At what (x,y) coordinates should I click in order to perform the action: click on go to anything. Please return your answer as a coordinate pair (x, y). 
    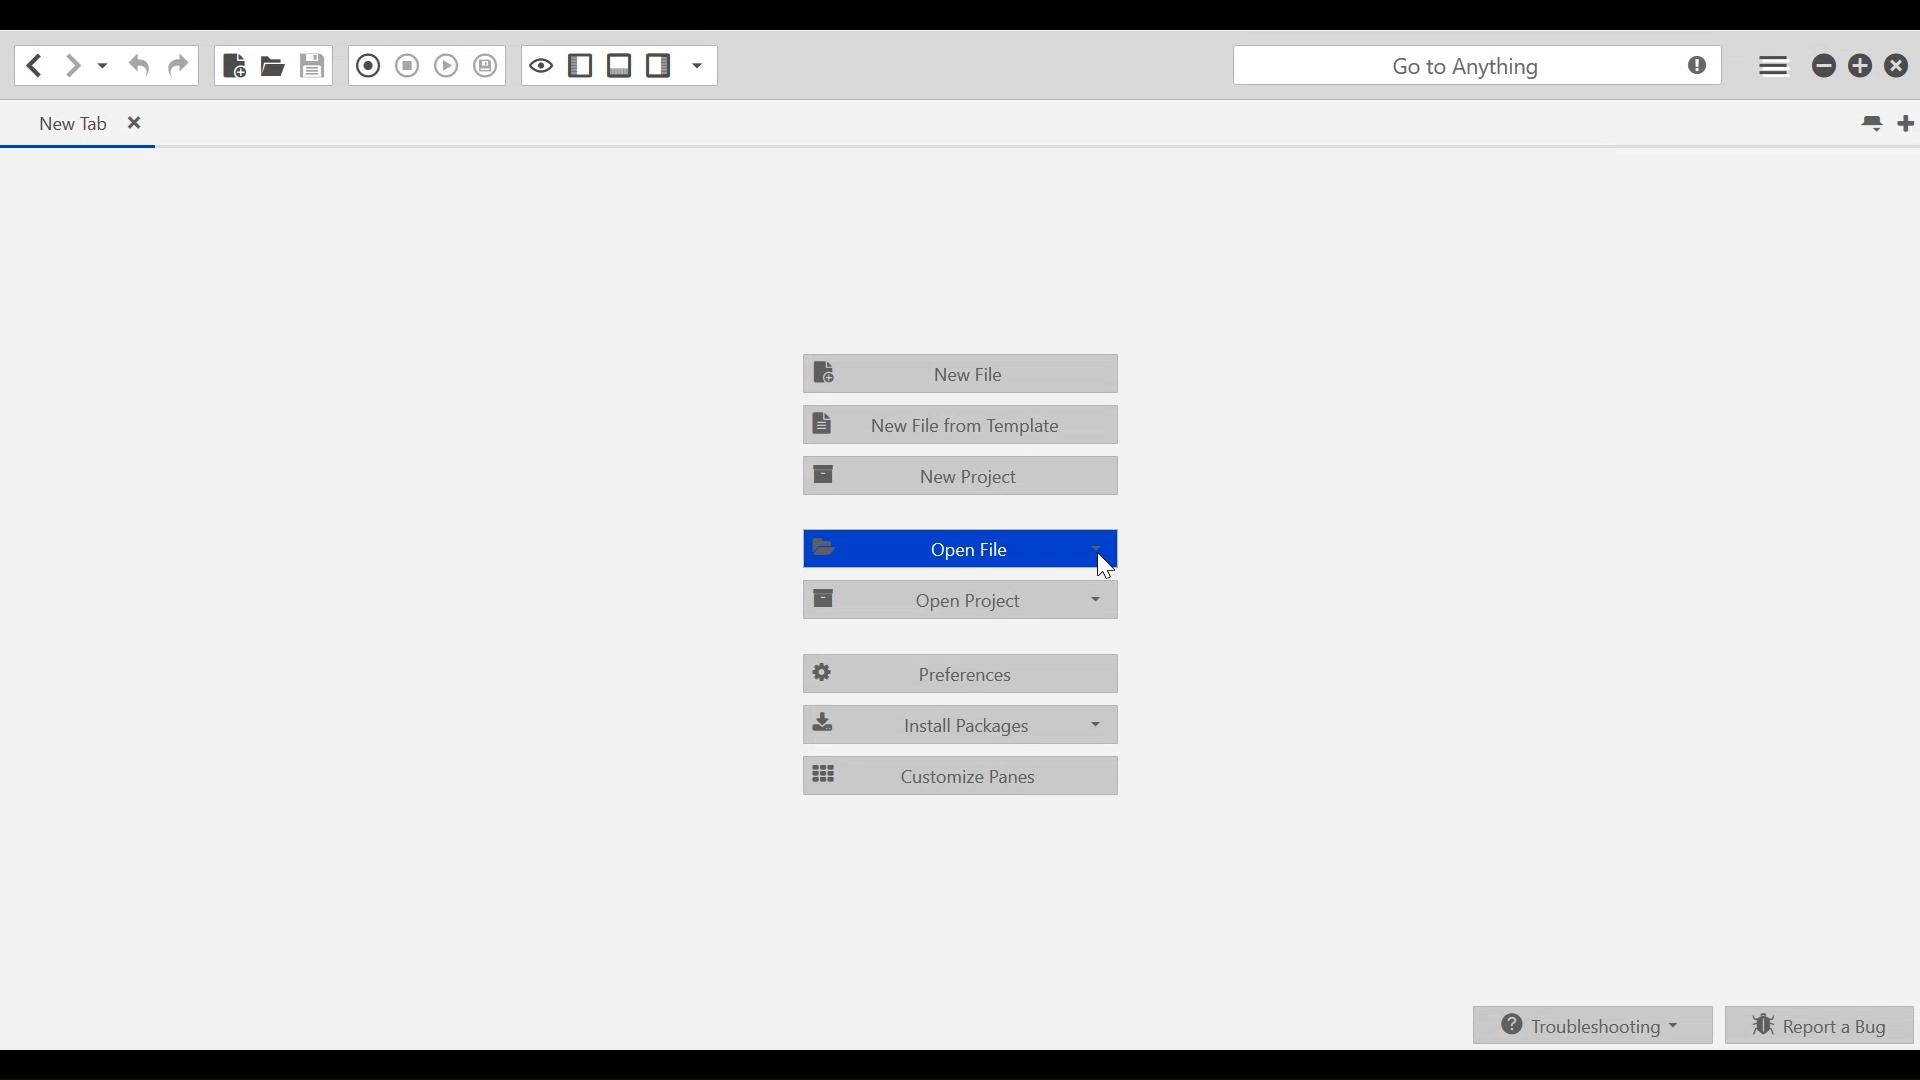
    Looking at the image, I should click on (1474, 66).